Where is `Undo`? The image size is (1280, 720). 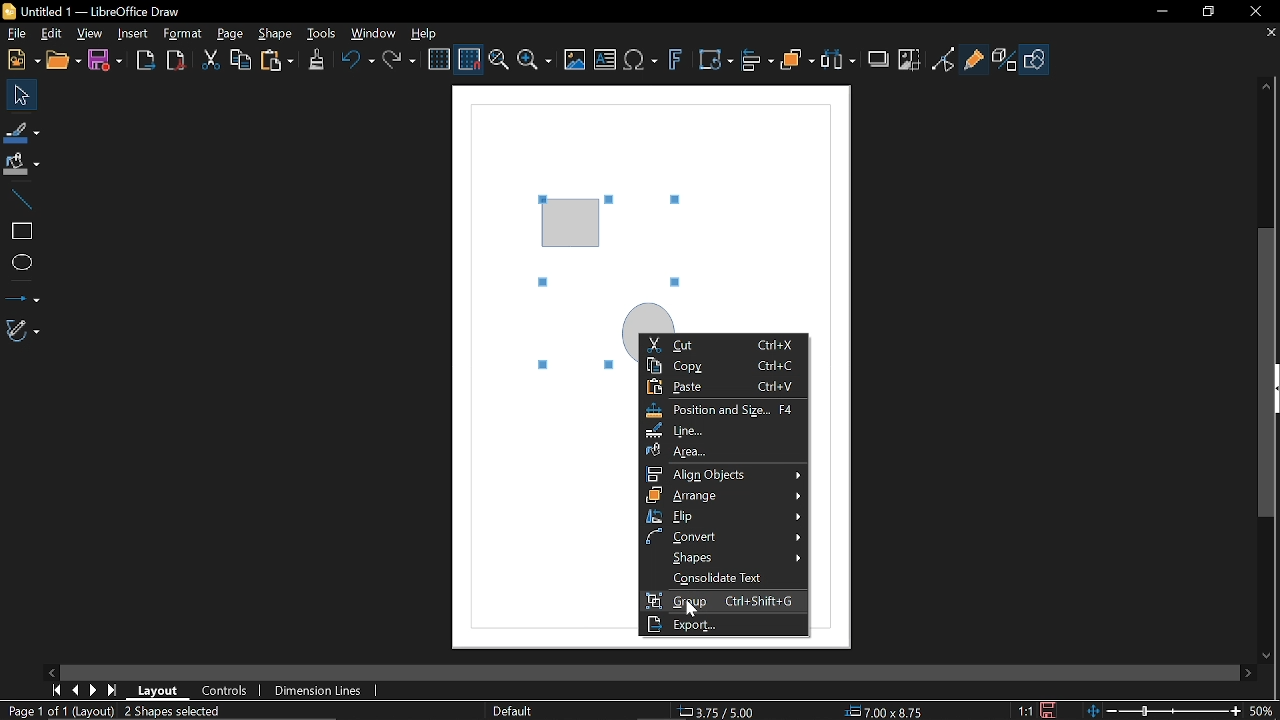
Undo is located at coordinates (358, 61).